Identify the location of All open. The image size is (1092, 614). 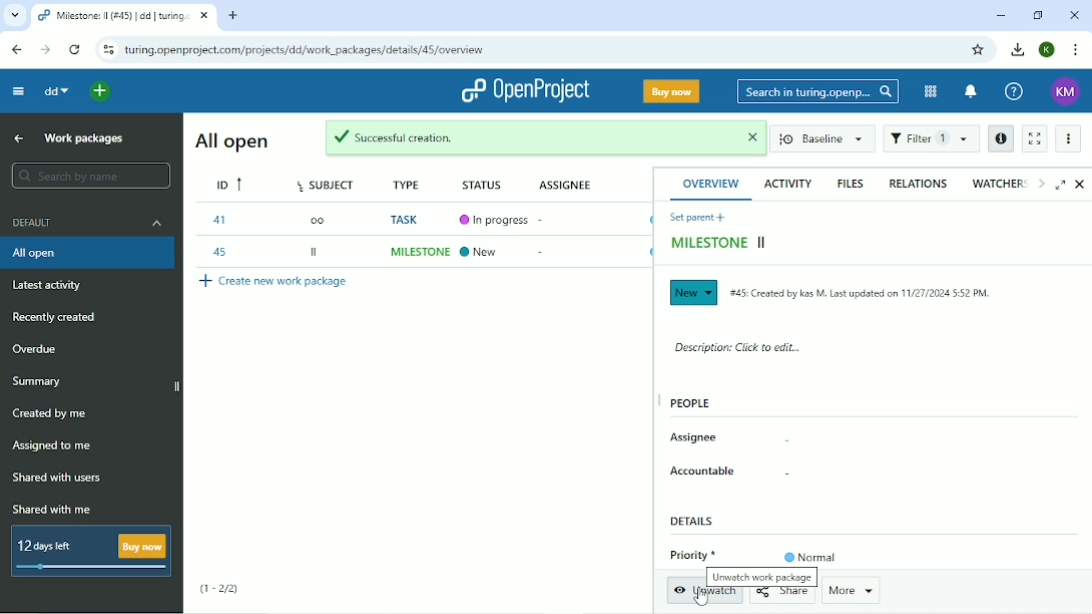
(230, 141).